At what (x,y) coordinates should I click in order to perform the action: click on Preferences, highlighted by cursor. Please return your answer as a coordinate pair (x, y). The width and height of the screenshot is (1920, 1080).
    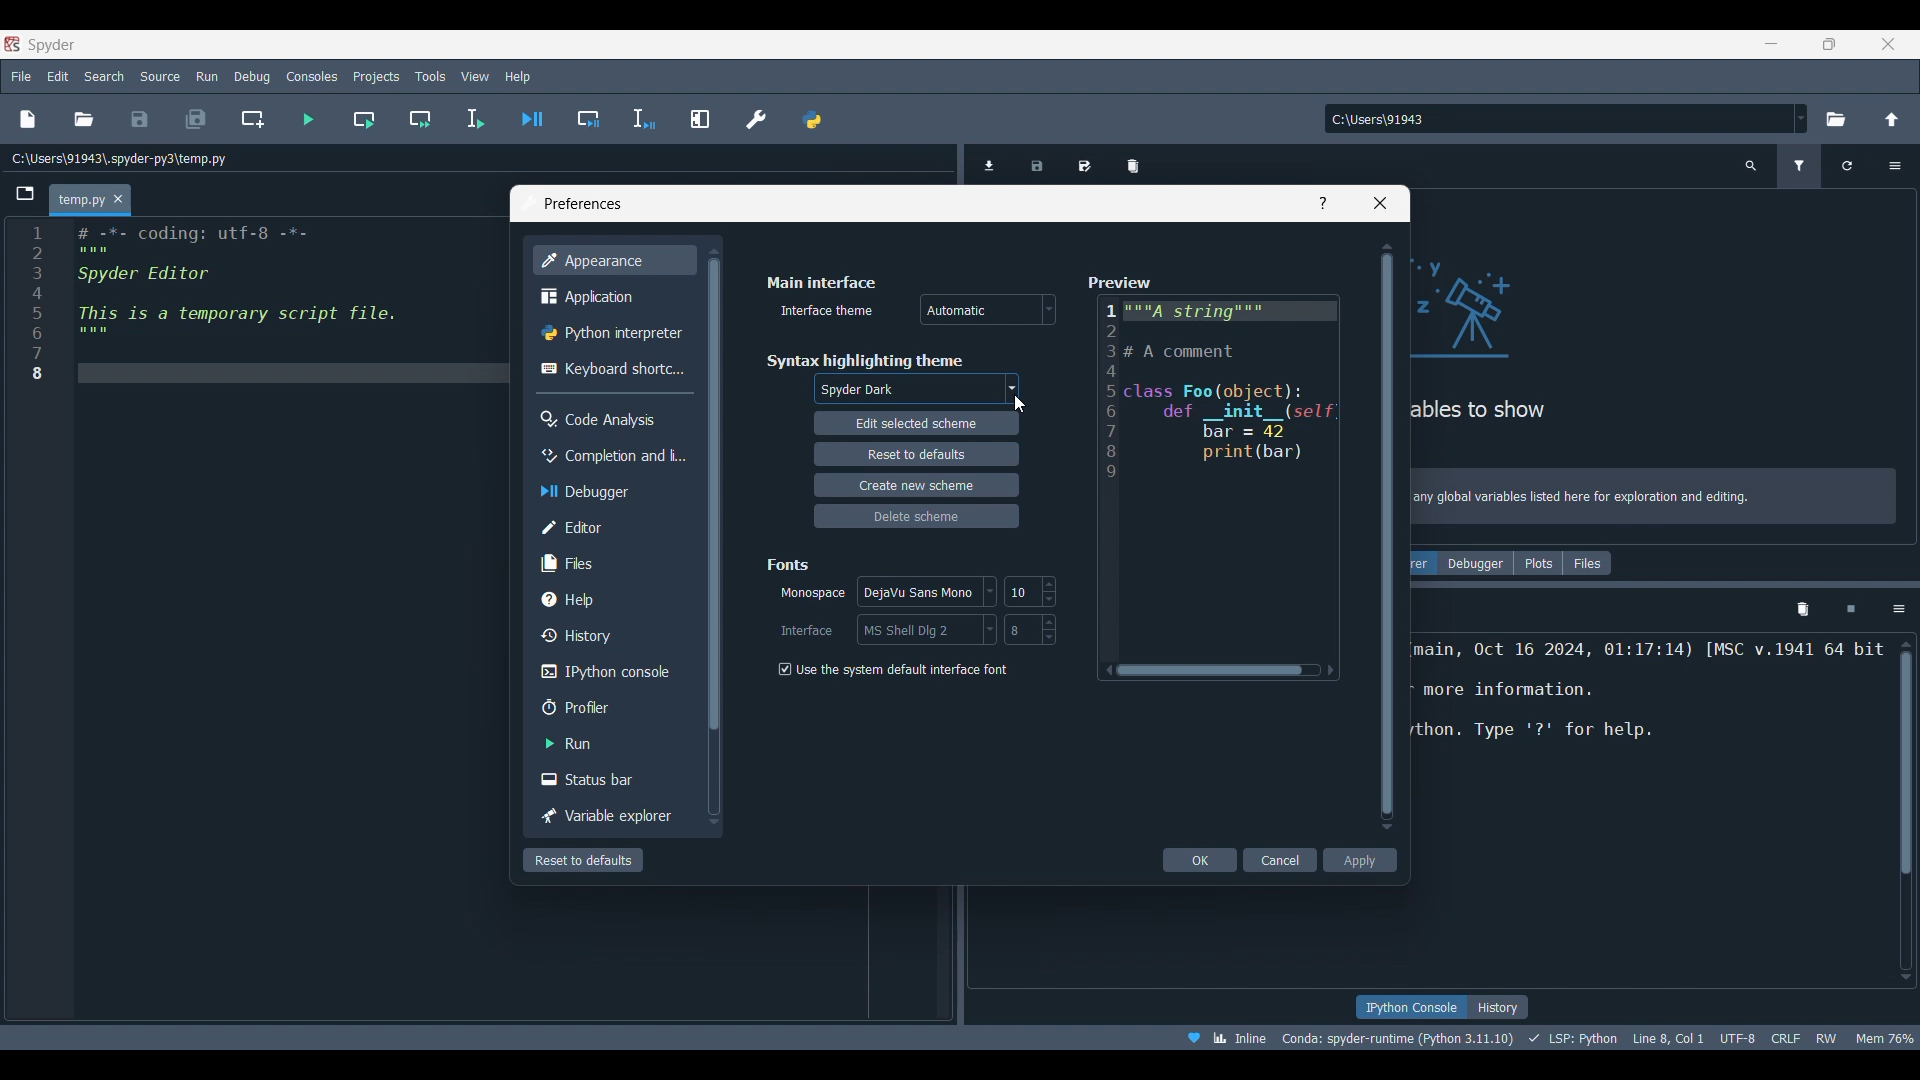
    Looking at the image, I should click on (750, 116).